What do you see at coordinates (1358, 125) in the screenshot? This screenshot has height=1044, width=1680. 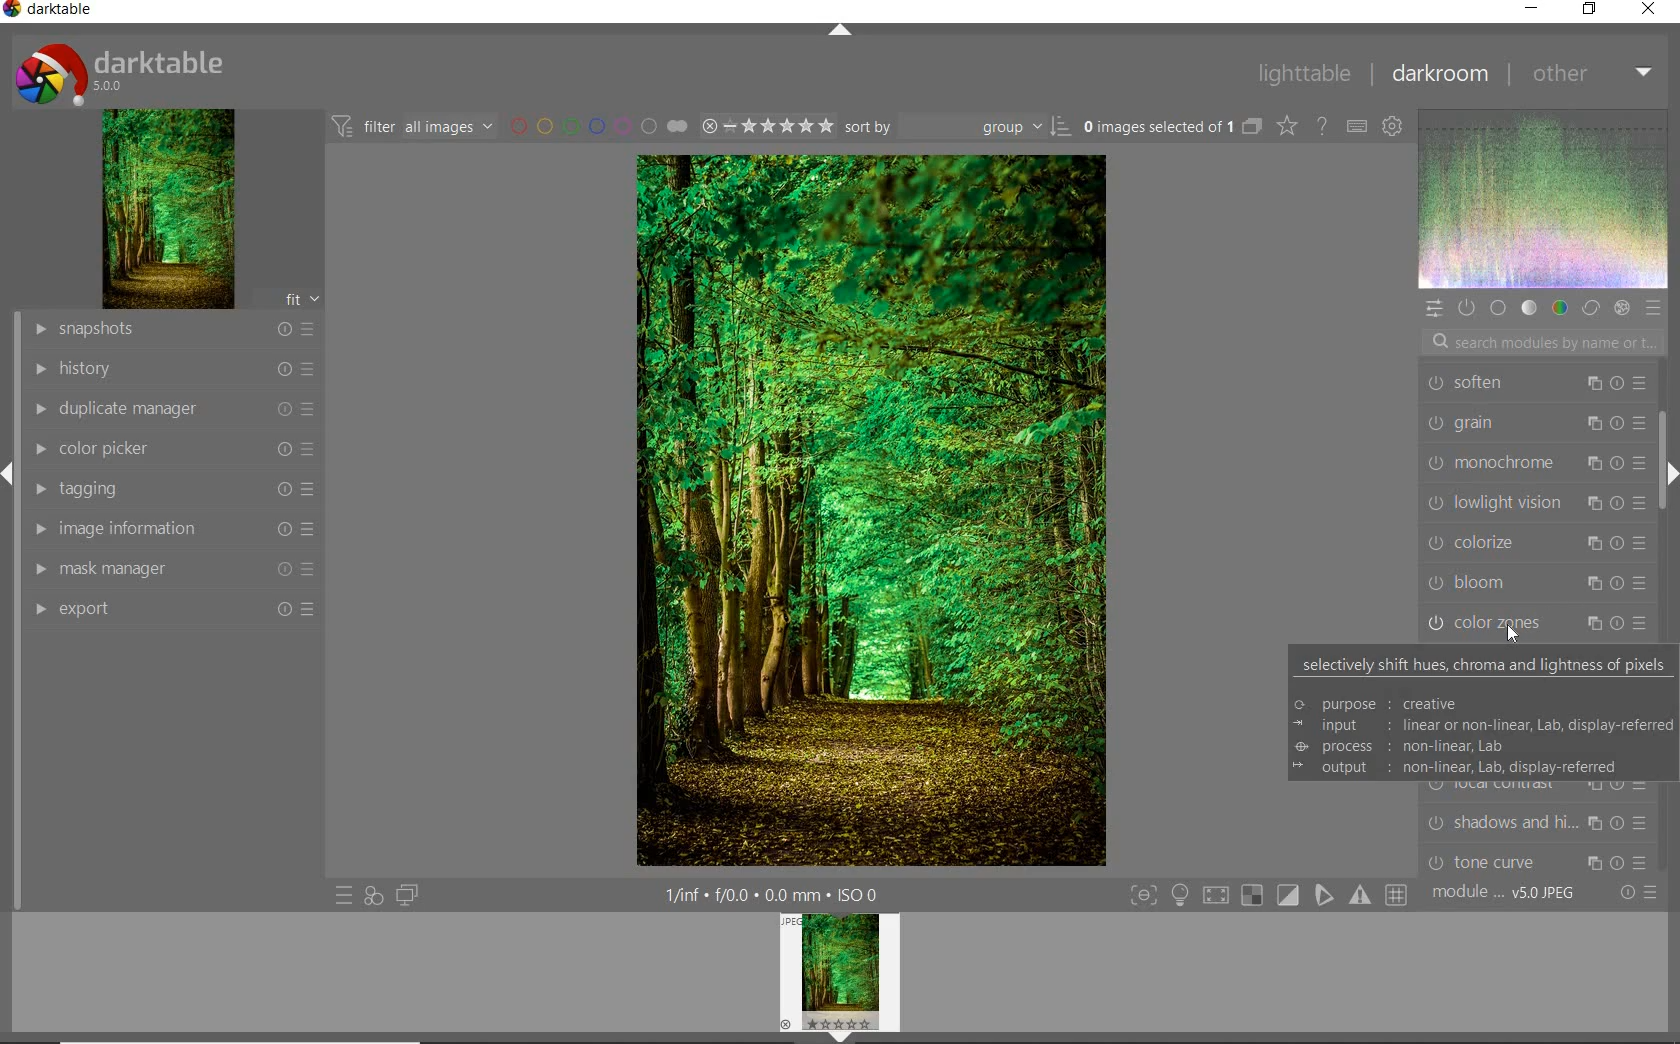 I see `DEFINE KEYBOARD SHOTCUT` at bounding box center [1358, 125].